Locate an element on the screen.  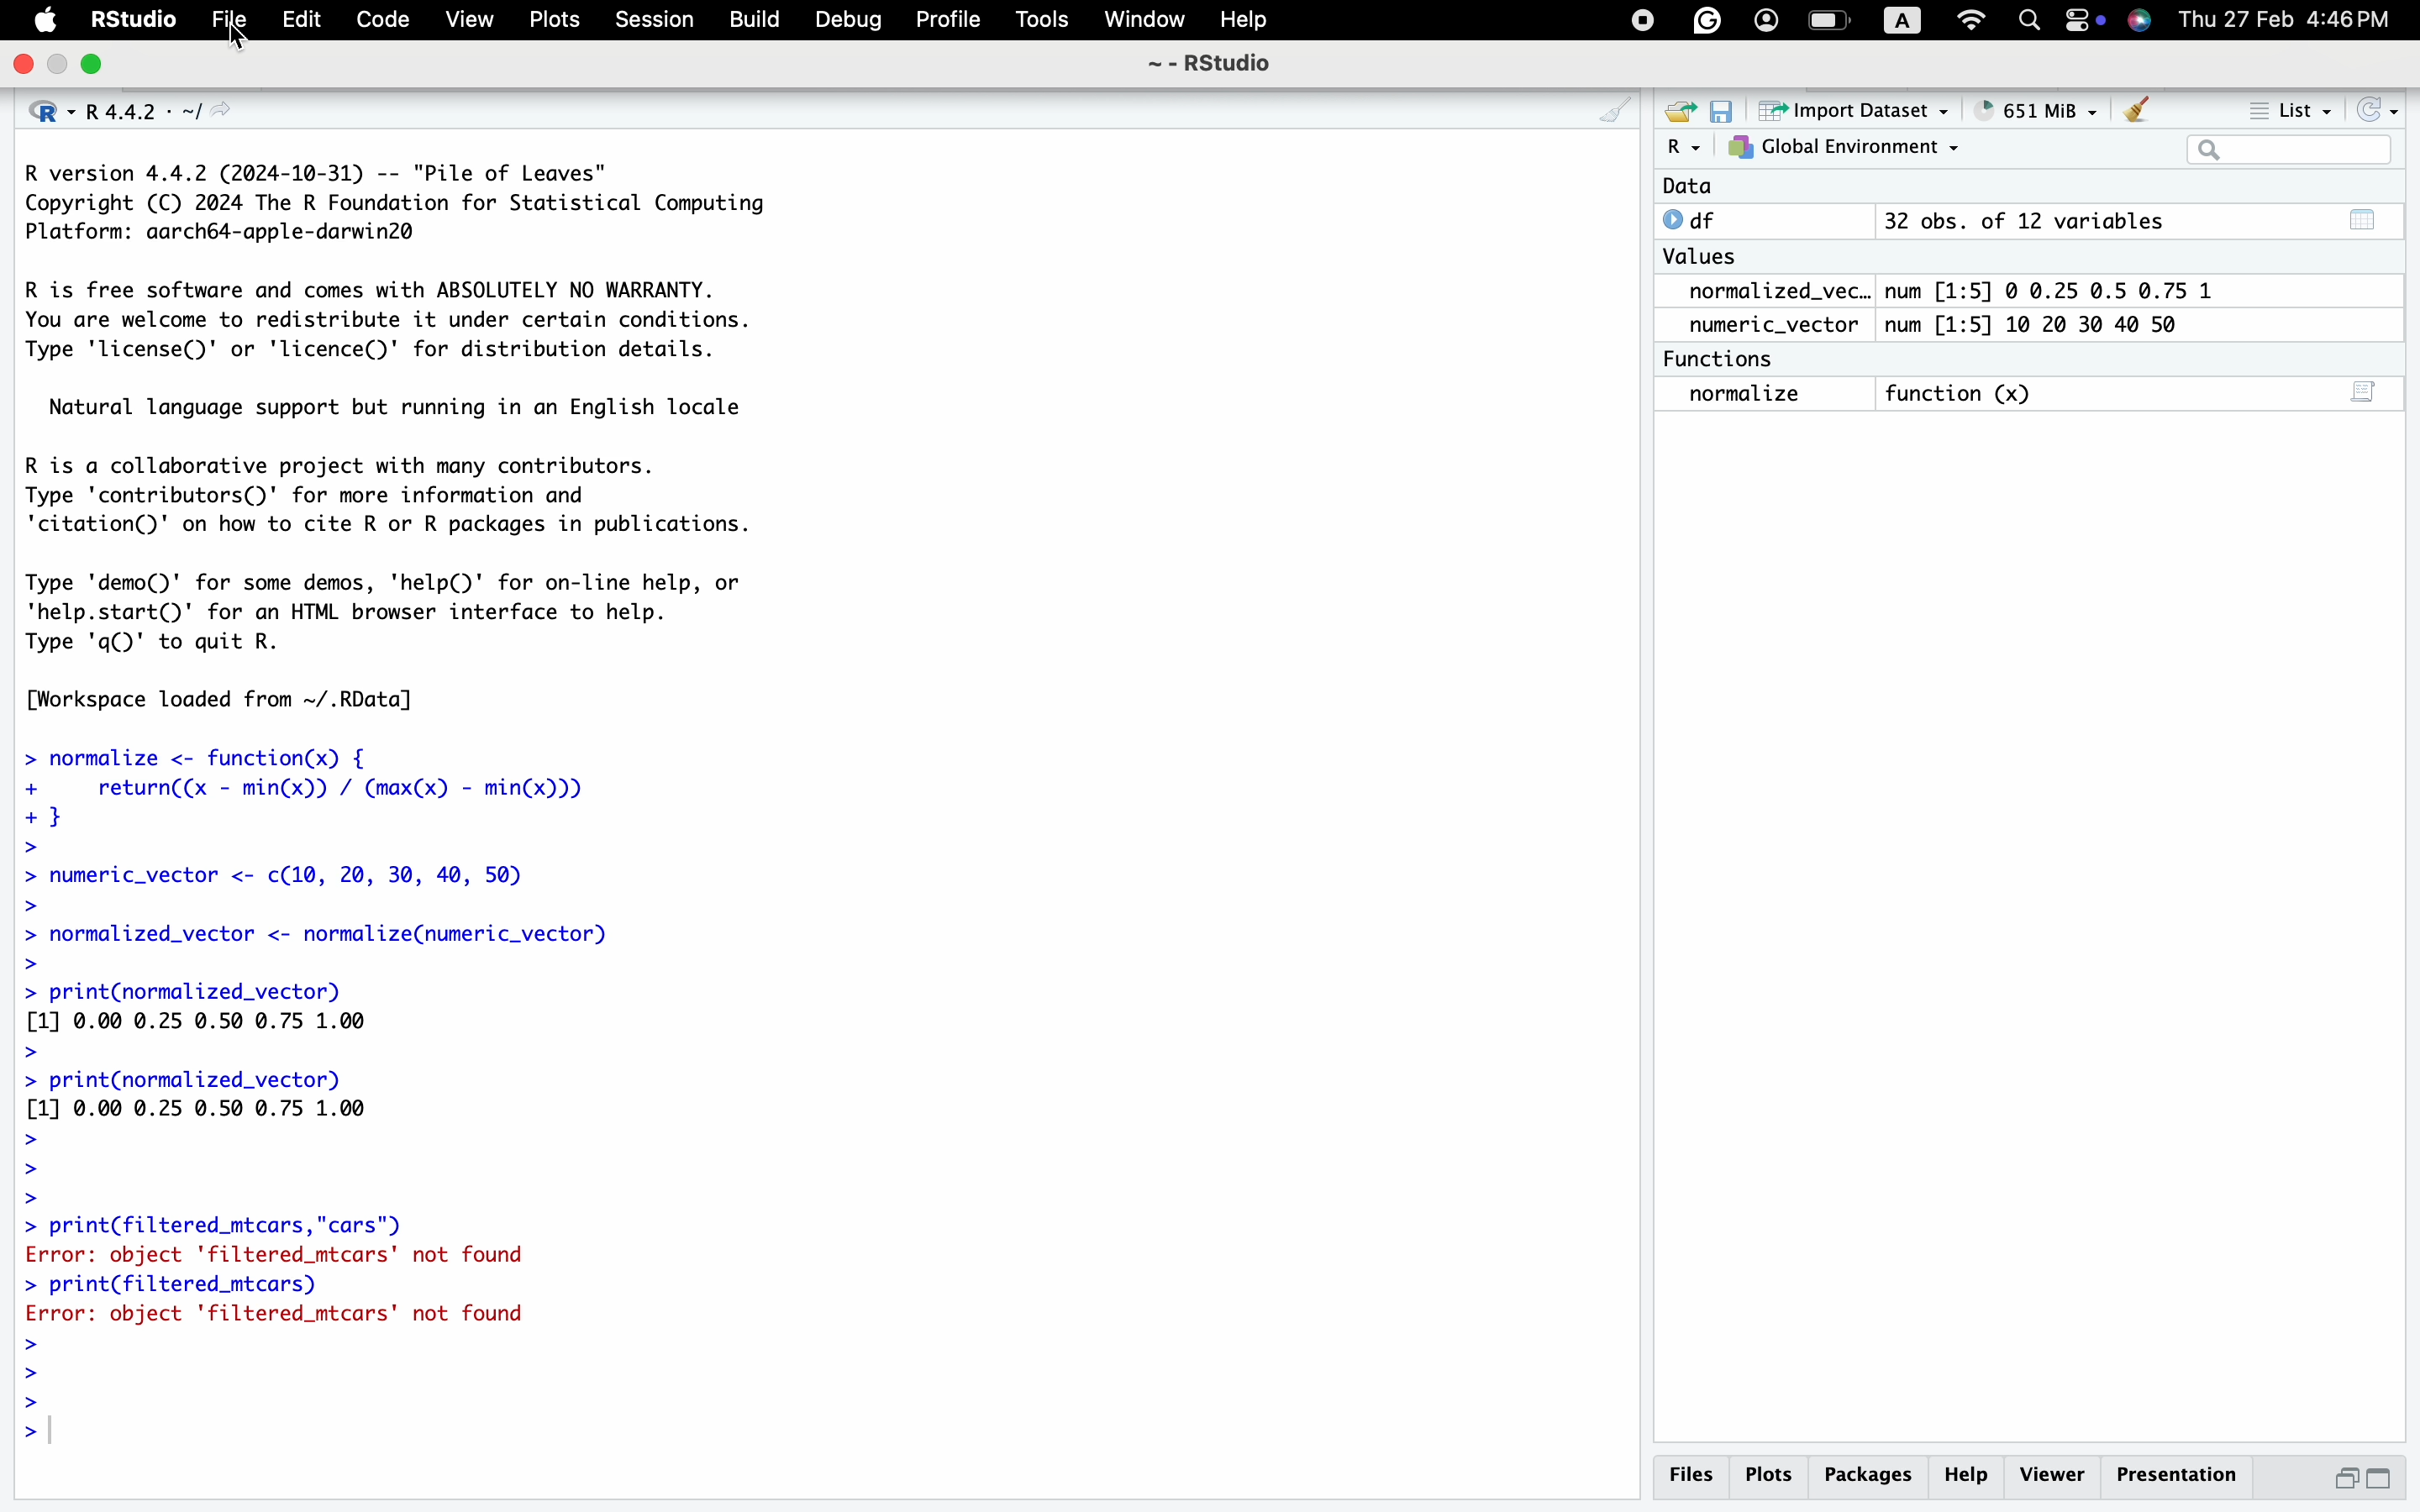
RStudio is located at coordinates (135, 20).